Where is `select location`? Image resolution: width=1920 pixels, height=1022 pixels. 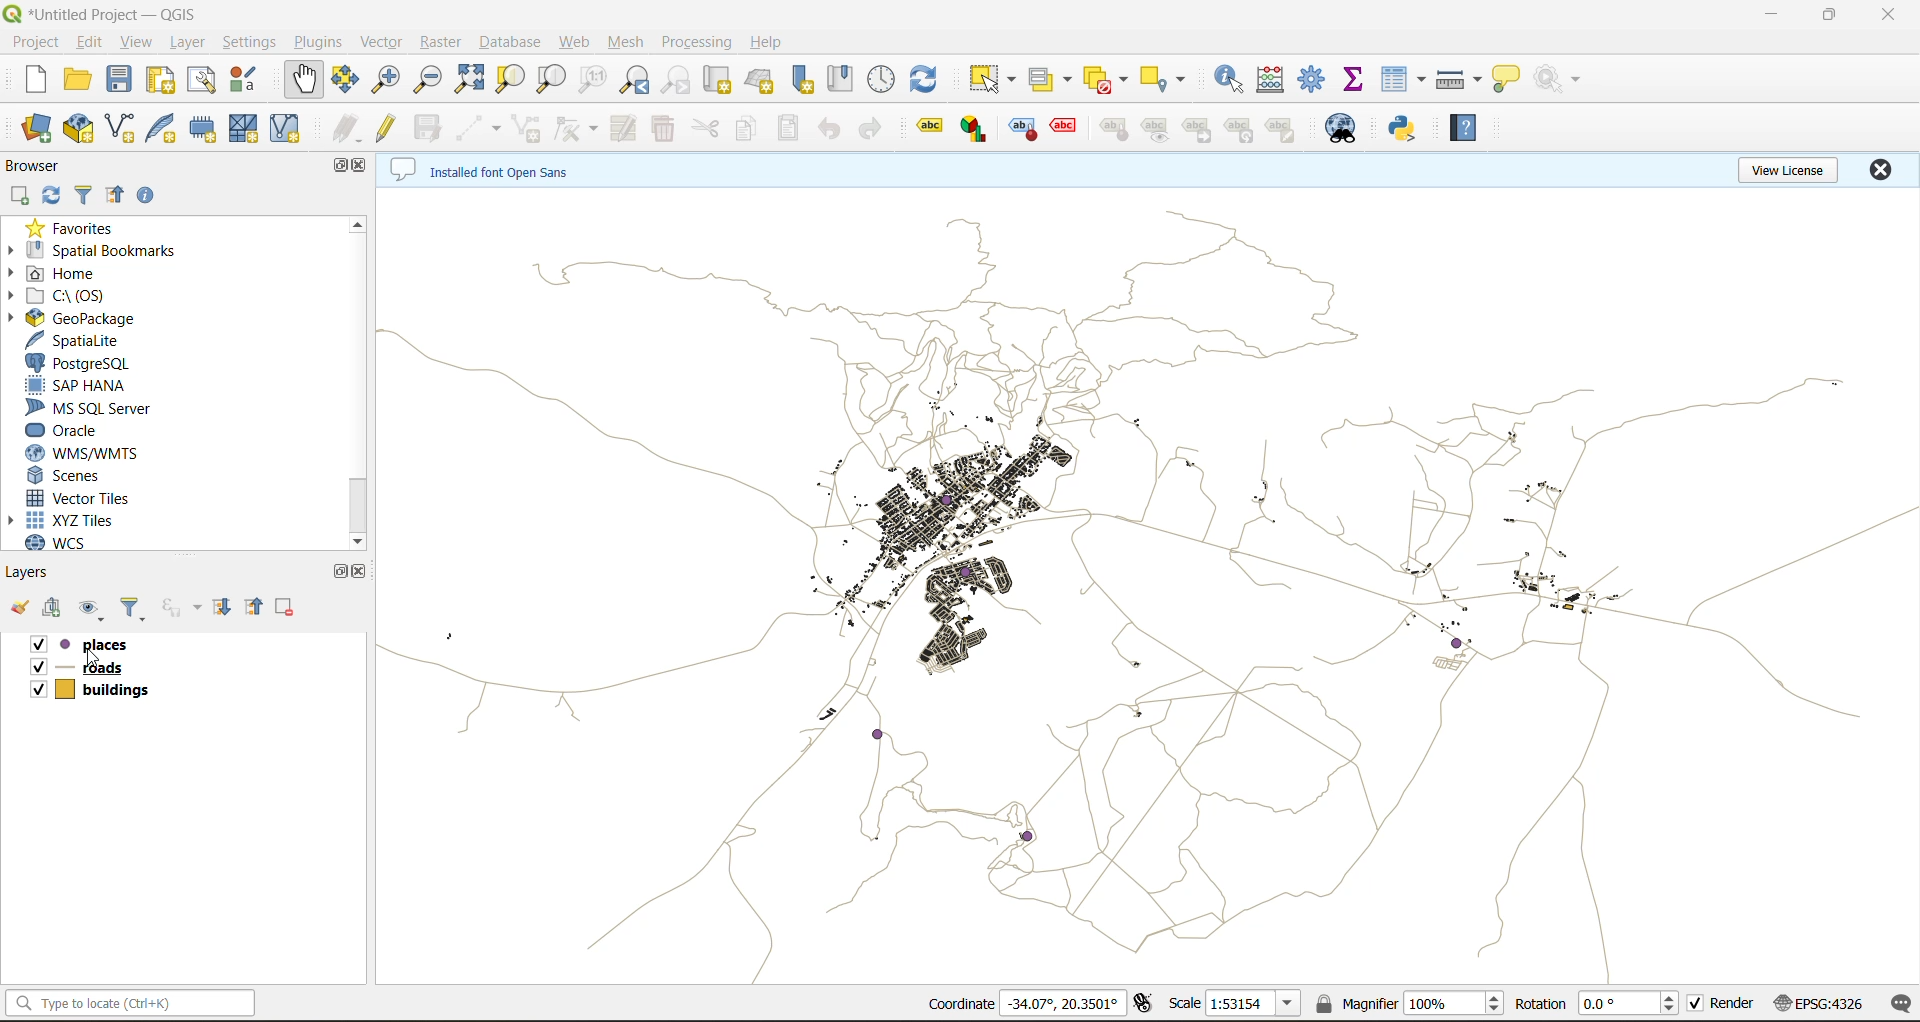
select location is located at coordinates (1169, 77).